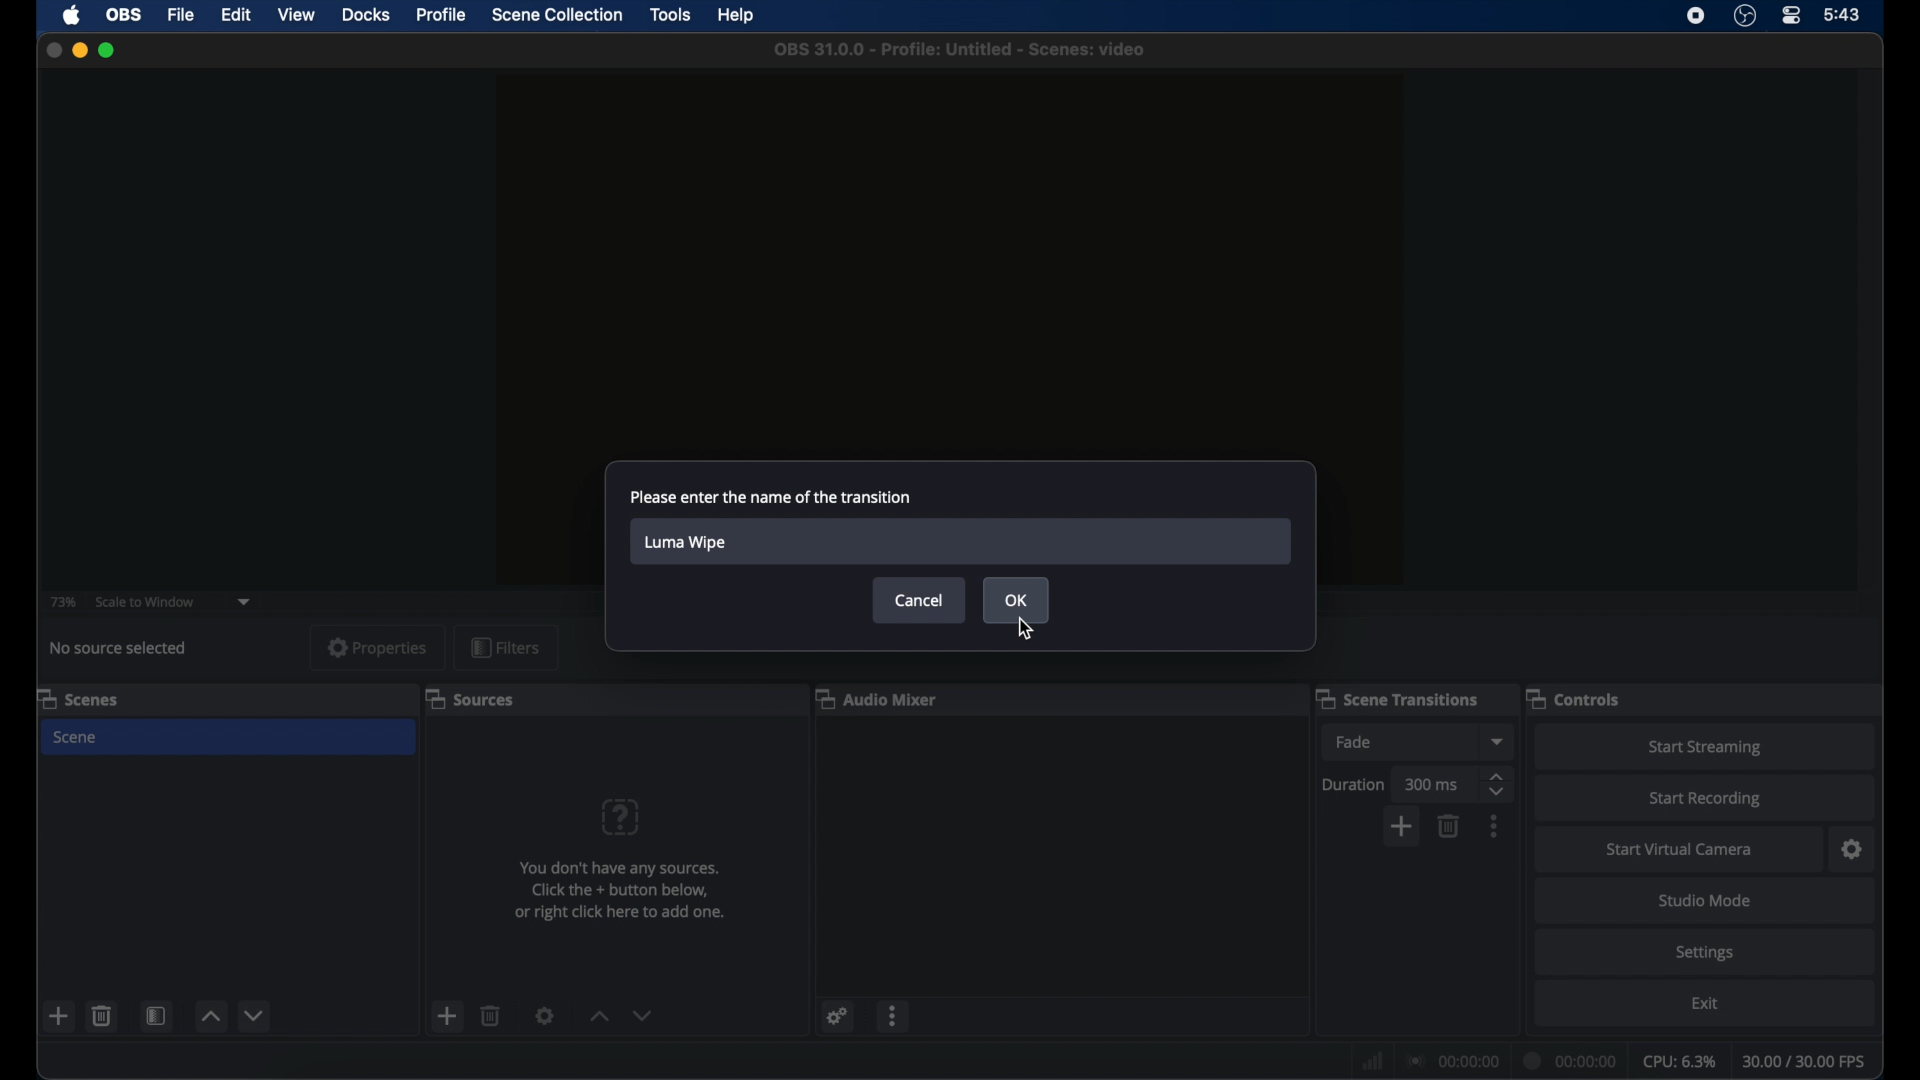 The height and width of the screenshot is (1080, 1920). Describe the element at coordinates (1574, 698) in the screenshot. I see `controls` at that location.